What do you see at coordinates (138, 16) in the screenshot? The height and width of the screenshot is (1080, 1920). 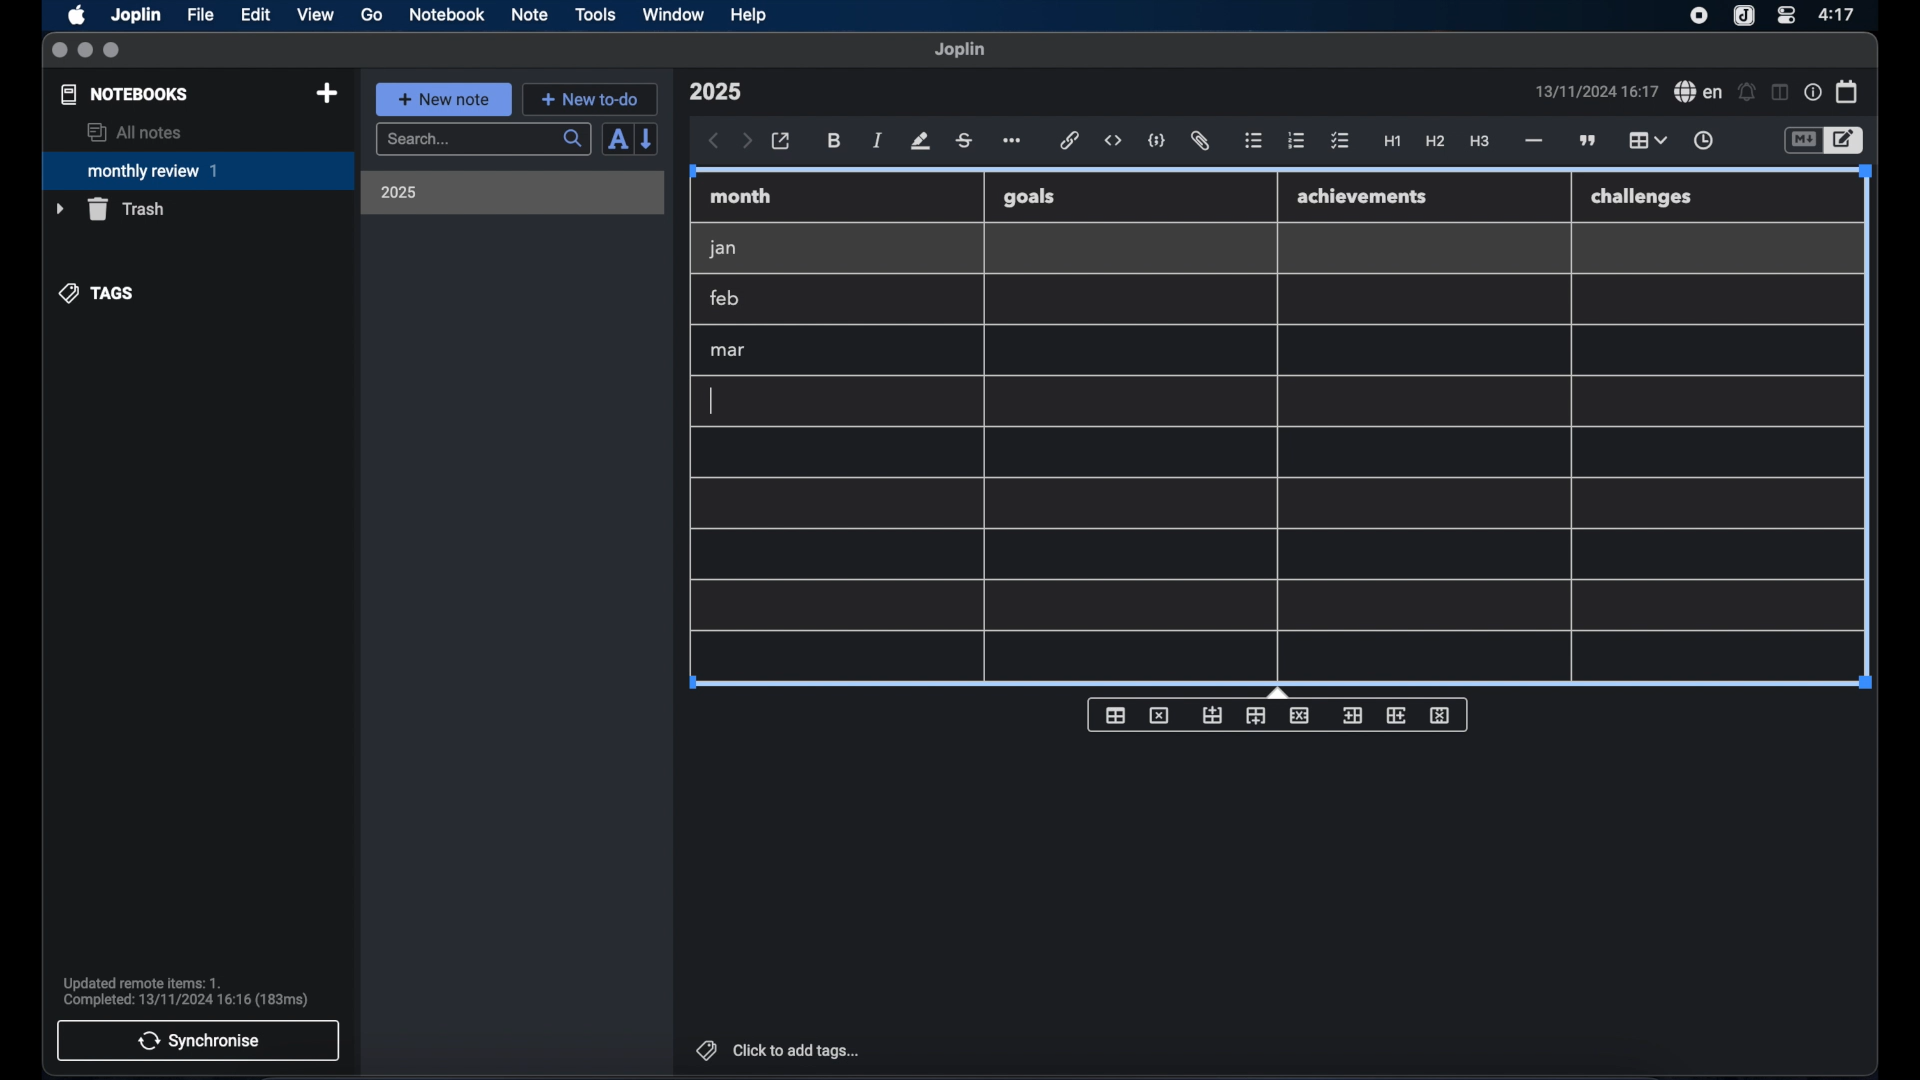 I see `Joplin` at bounding box center [138, 16].